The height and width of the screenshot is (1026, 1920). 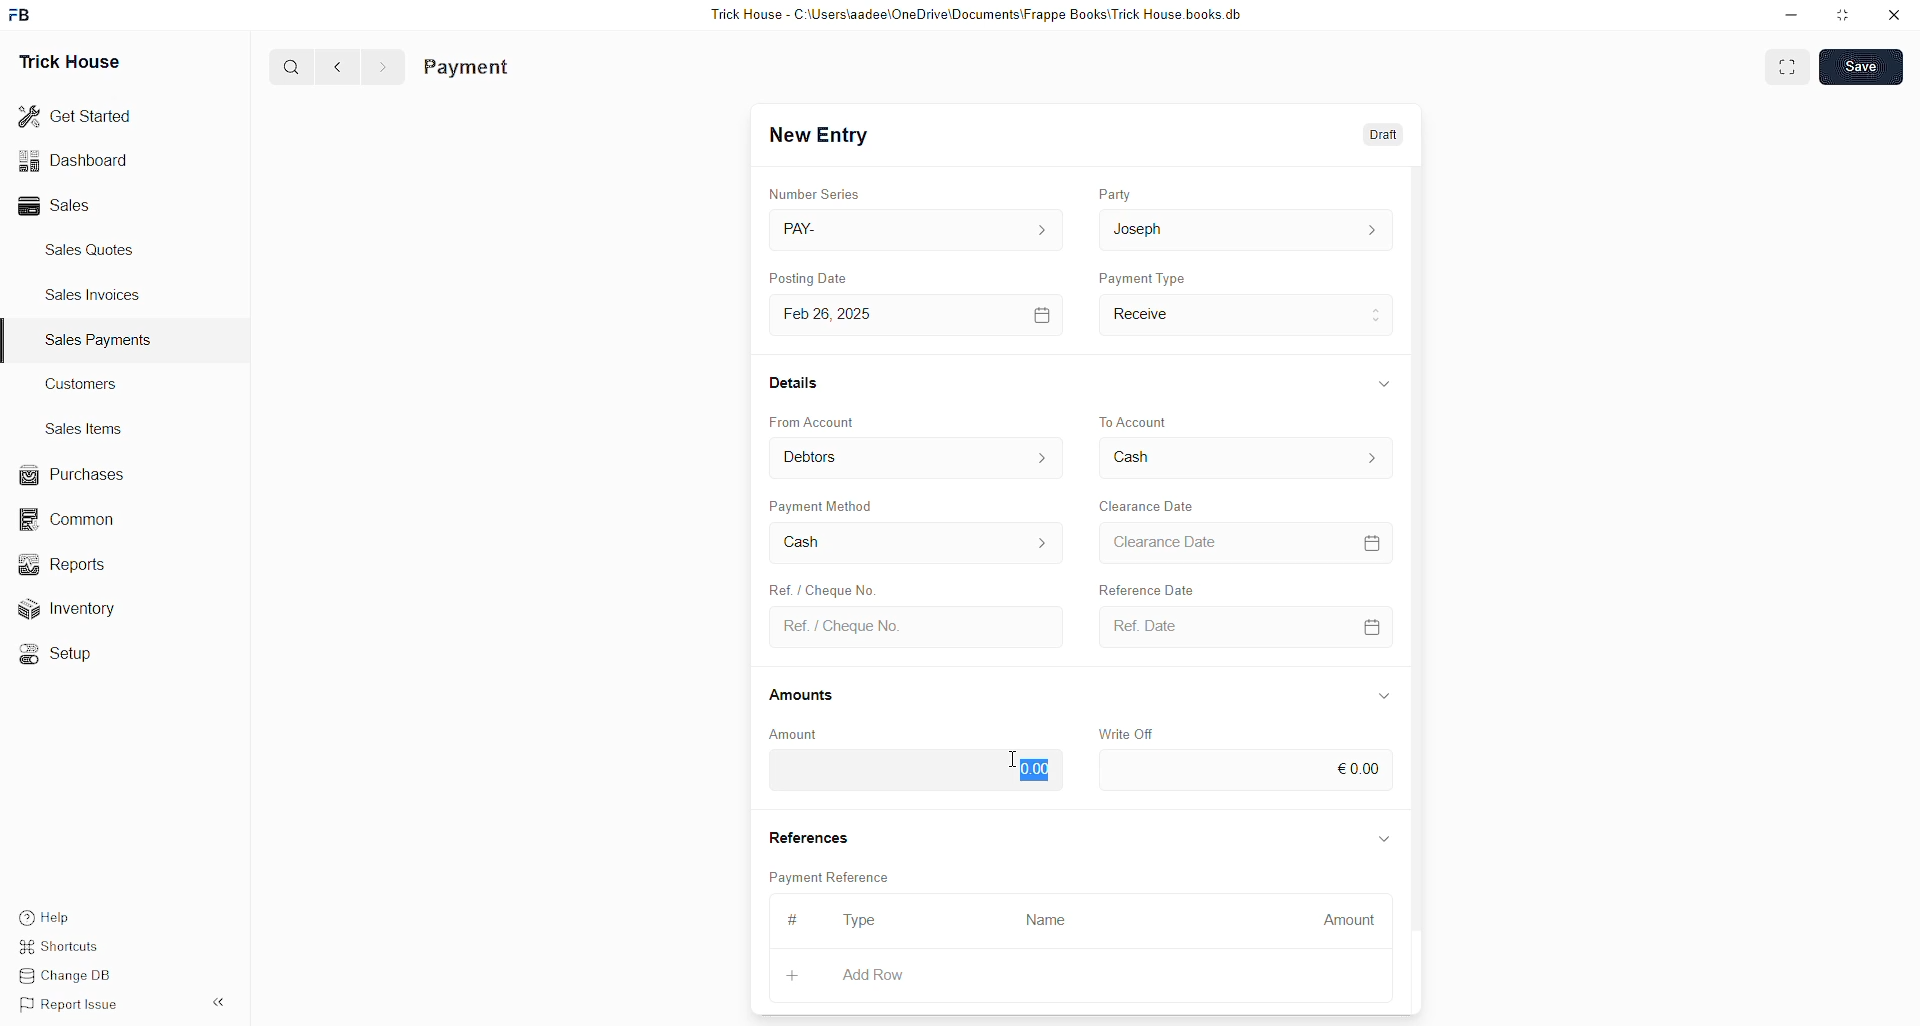 I want to click on Close, so click(x=1893, y=16).